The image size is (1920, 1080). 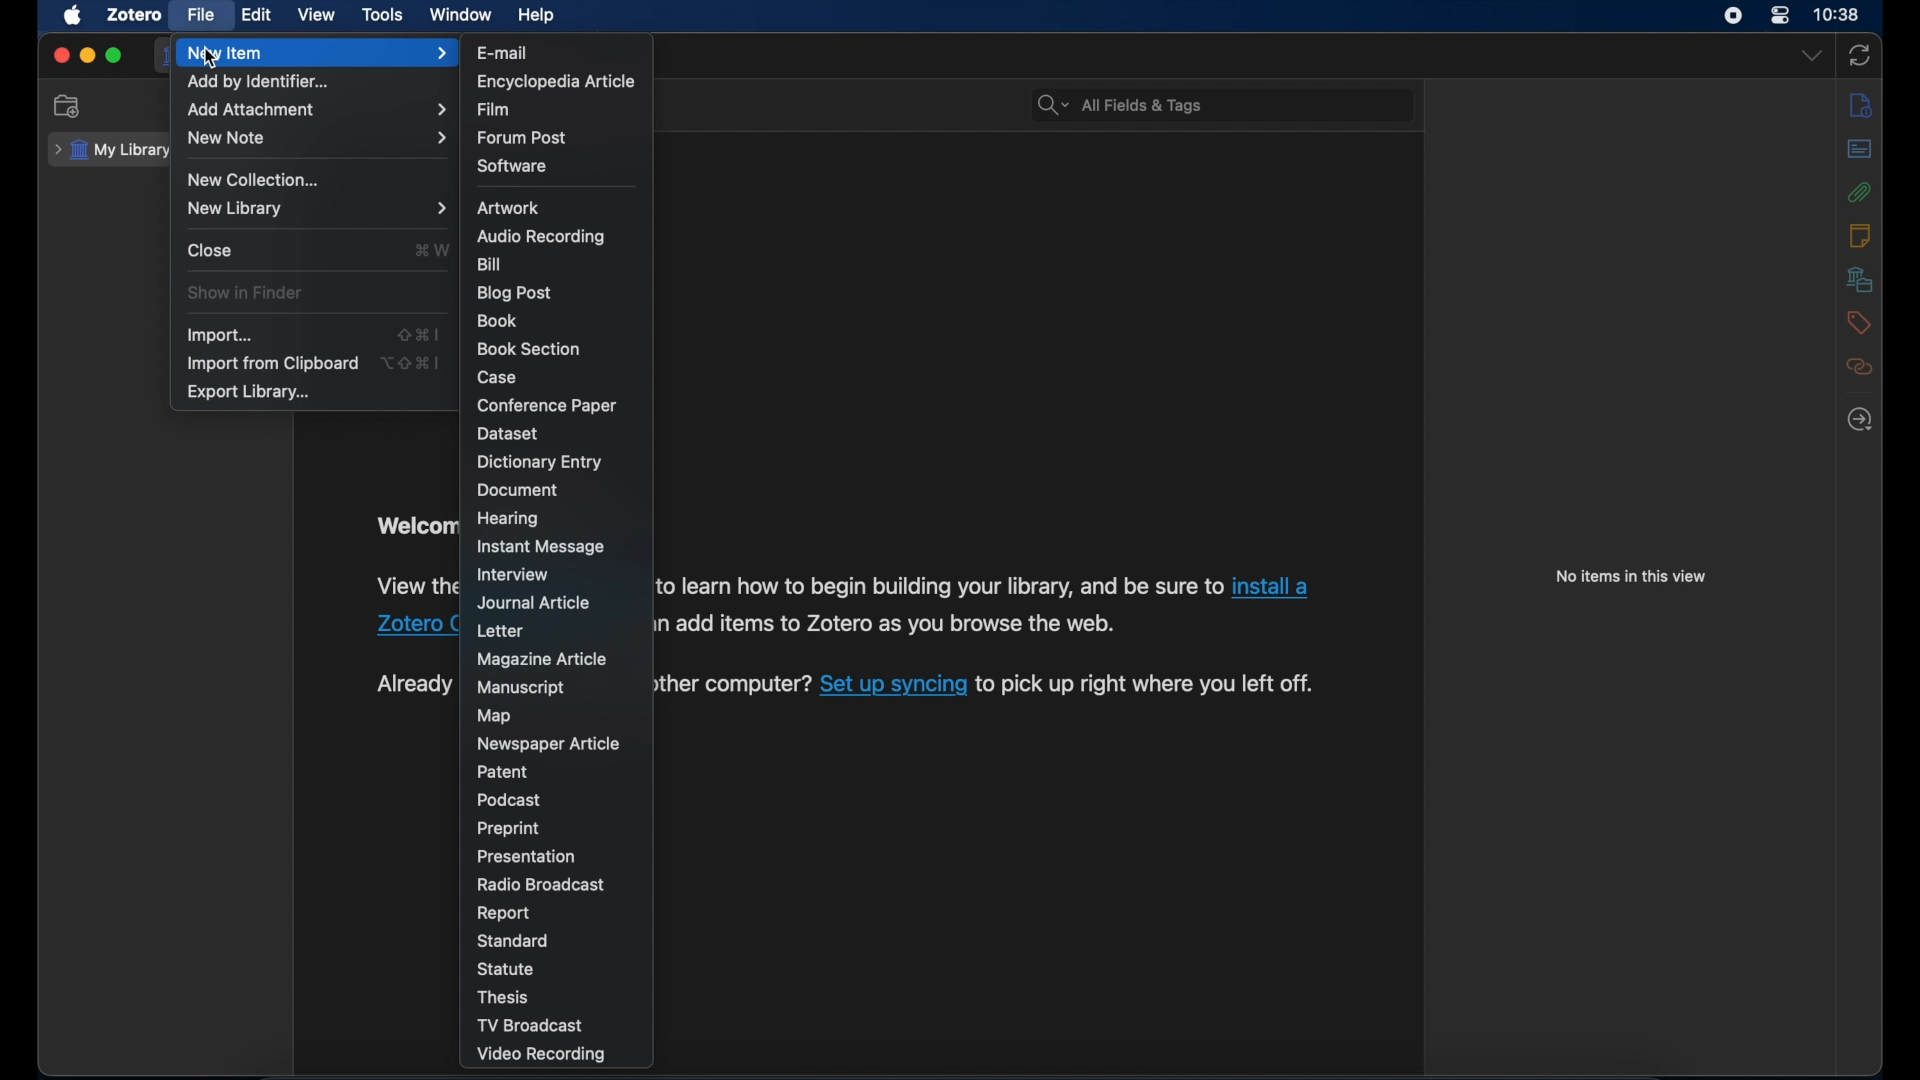 I want to click on software, so click(x=514, y=166).